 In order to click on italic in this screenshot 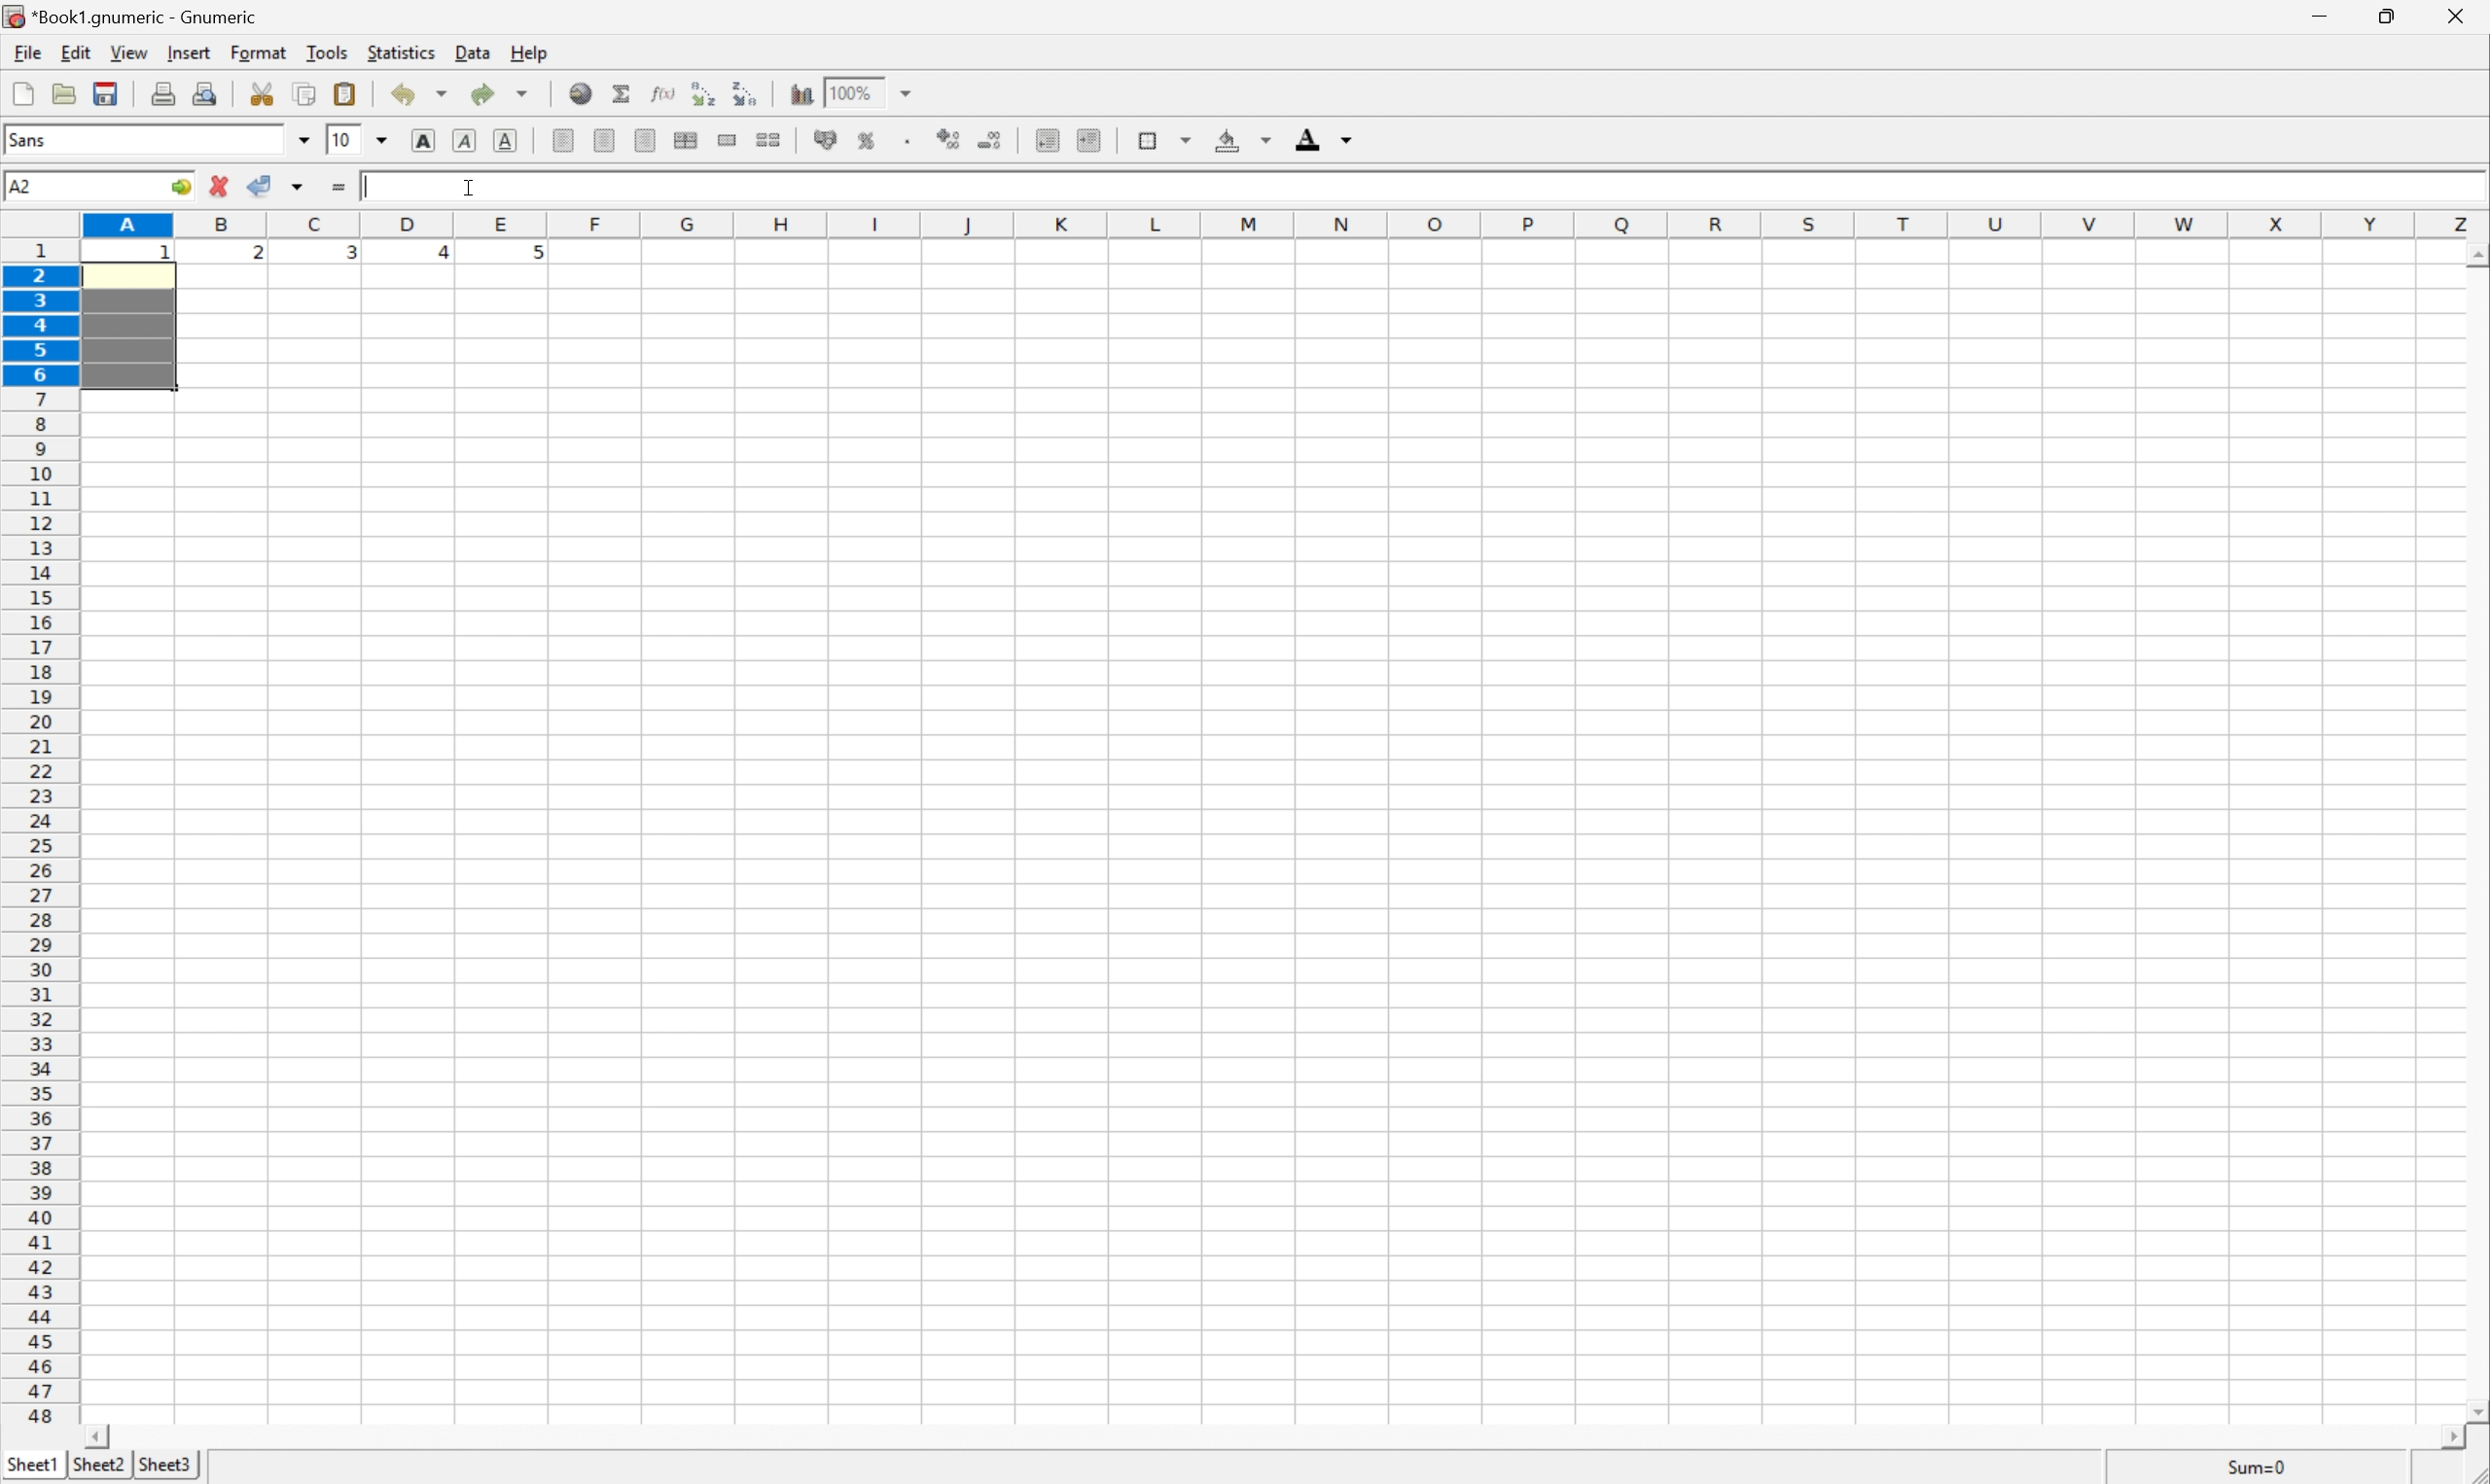, I will do `click(466, 140)`.